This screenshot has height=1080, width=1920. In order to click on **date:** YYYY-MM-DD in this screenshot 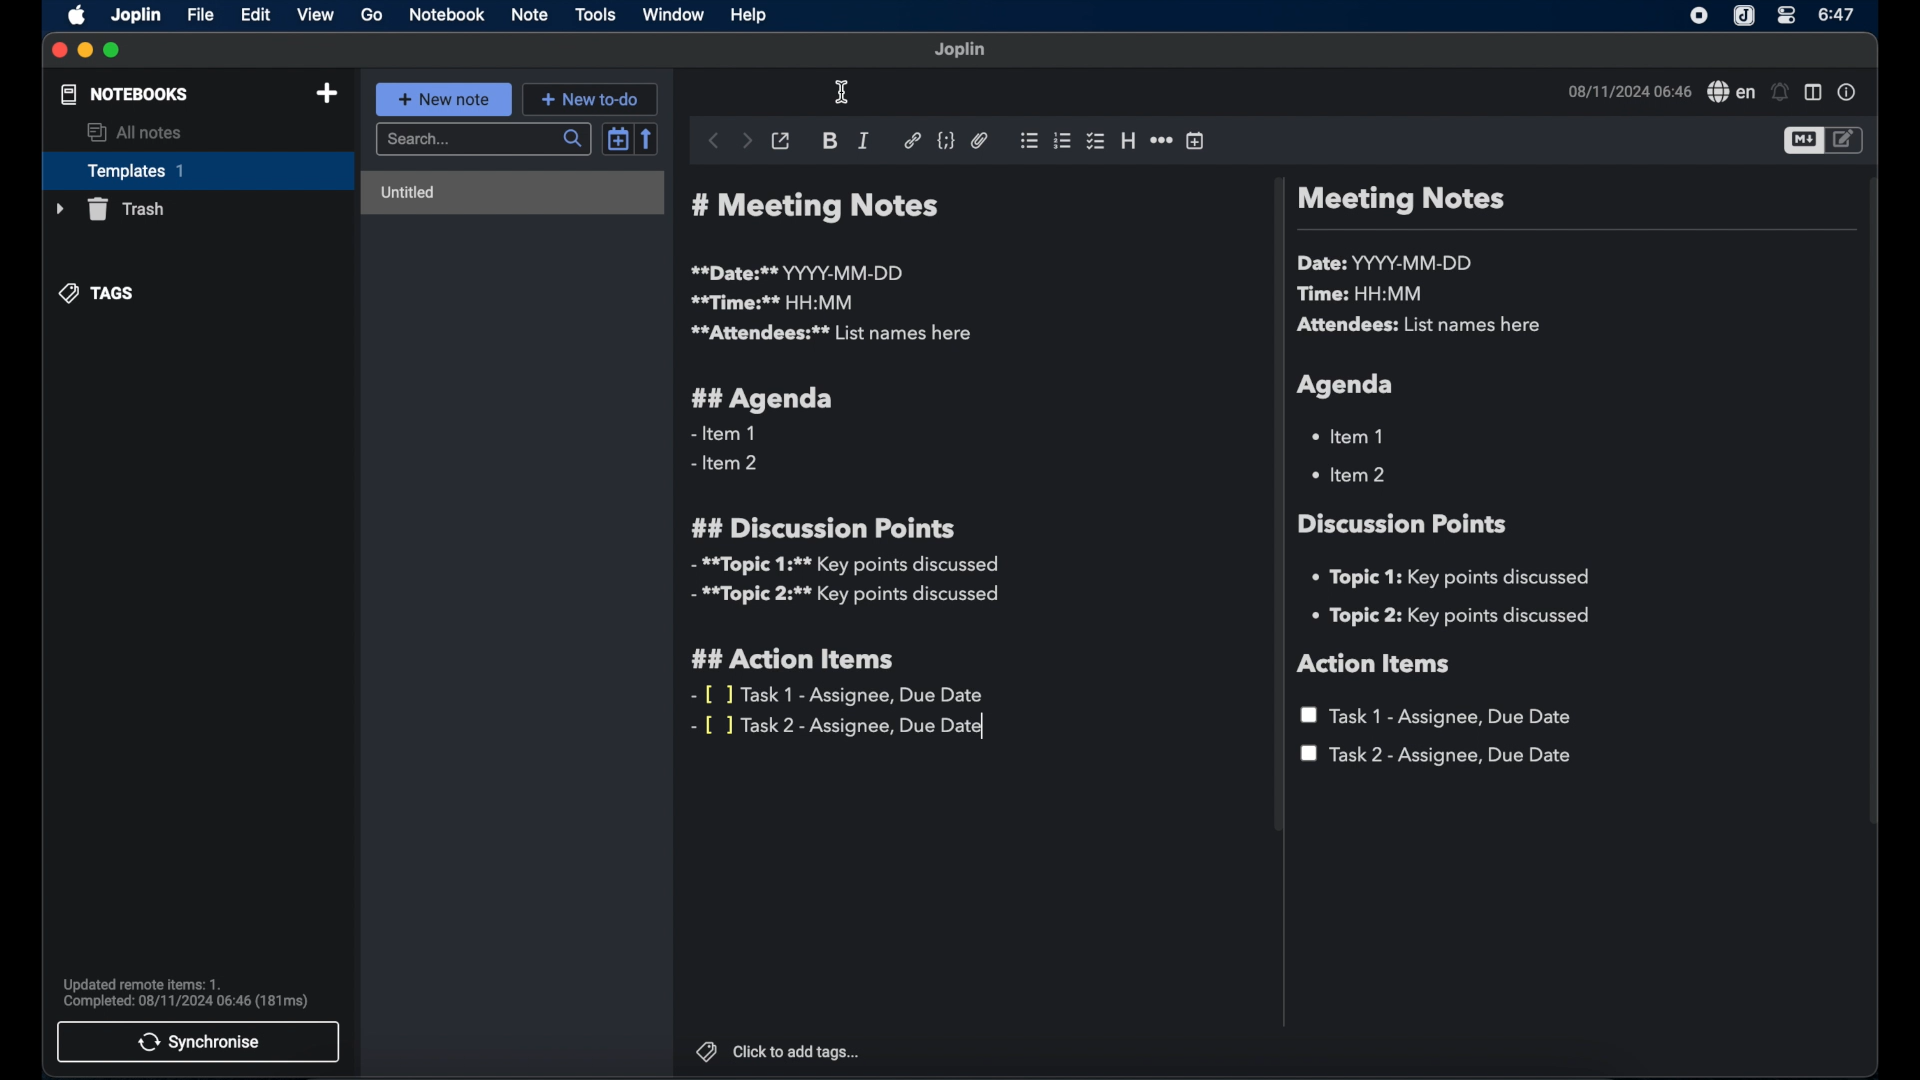, I will do `click(800, 272)`.